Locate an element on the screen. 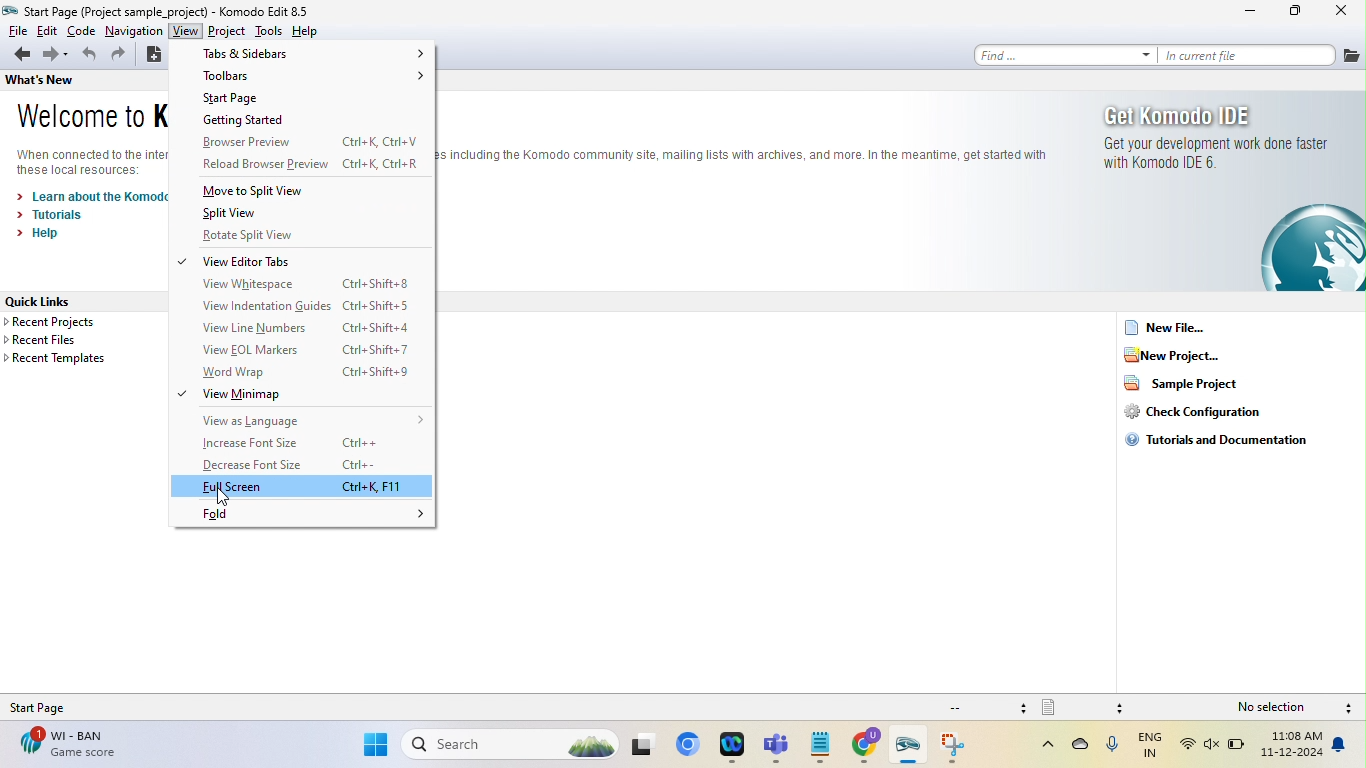 Image resolution: width=1366 pixels, height=768 pixels. sample project is located at coordinates (1191, 383).